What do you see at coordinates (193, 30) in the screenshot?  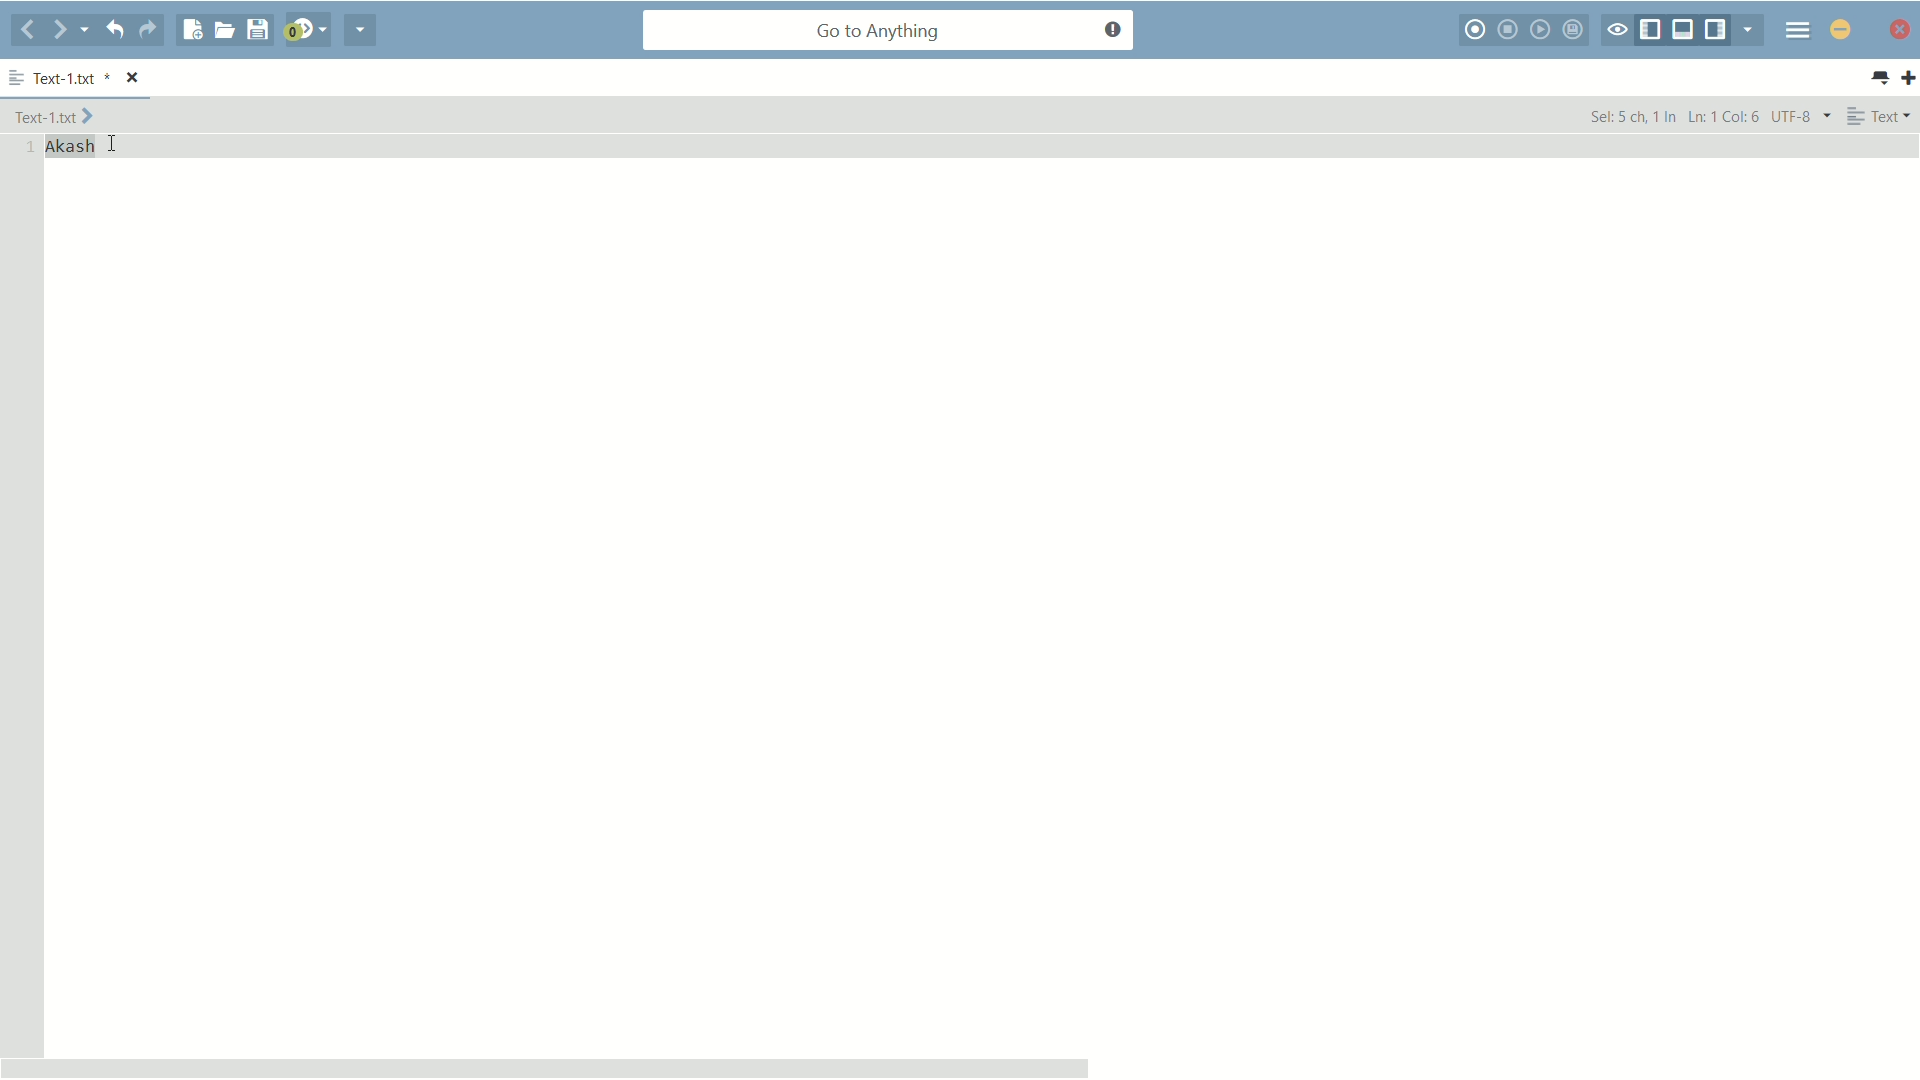 I see `new file` at bounding box center [193, 30].